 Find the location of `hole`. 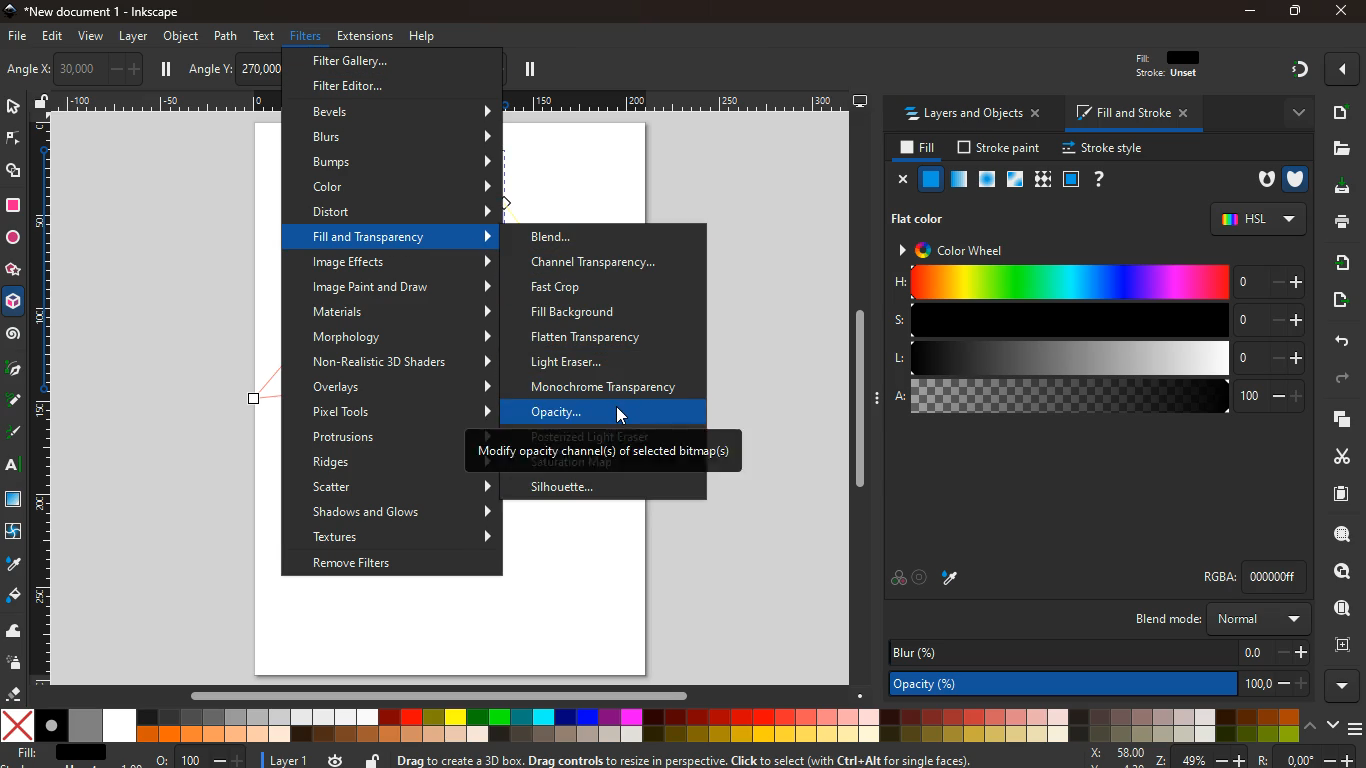

hole is located at coordinates (1259, 180).